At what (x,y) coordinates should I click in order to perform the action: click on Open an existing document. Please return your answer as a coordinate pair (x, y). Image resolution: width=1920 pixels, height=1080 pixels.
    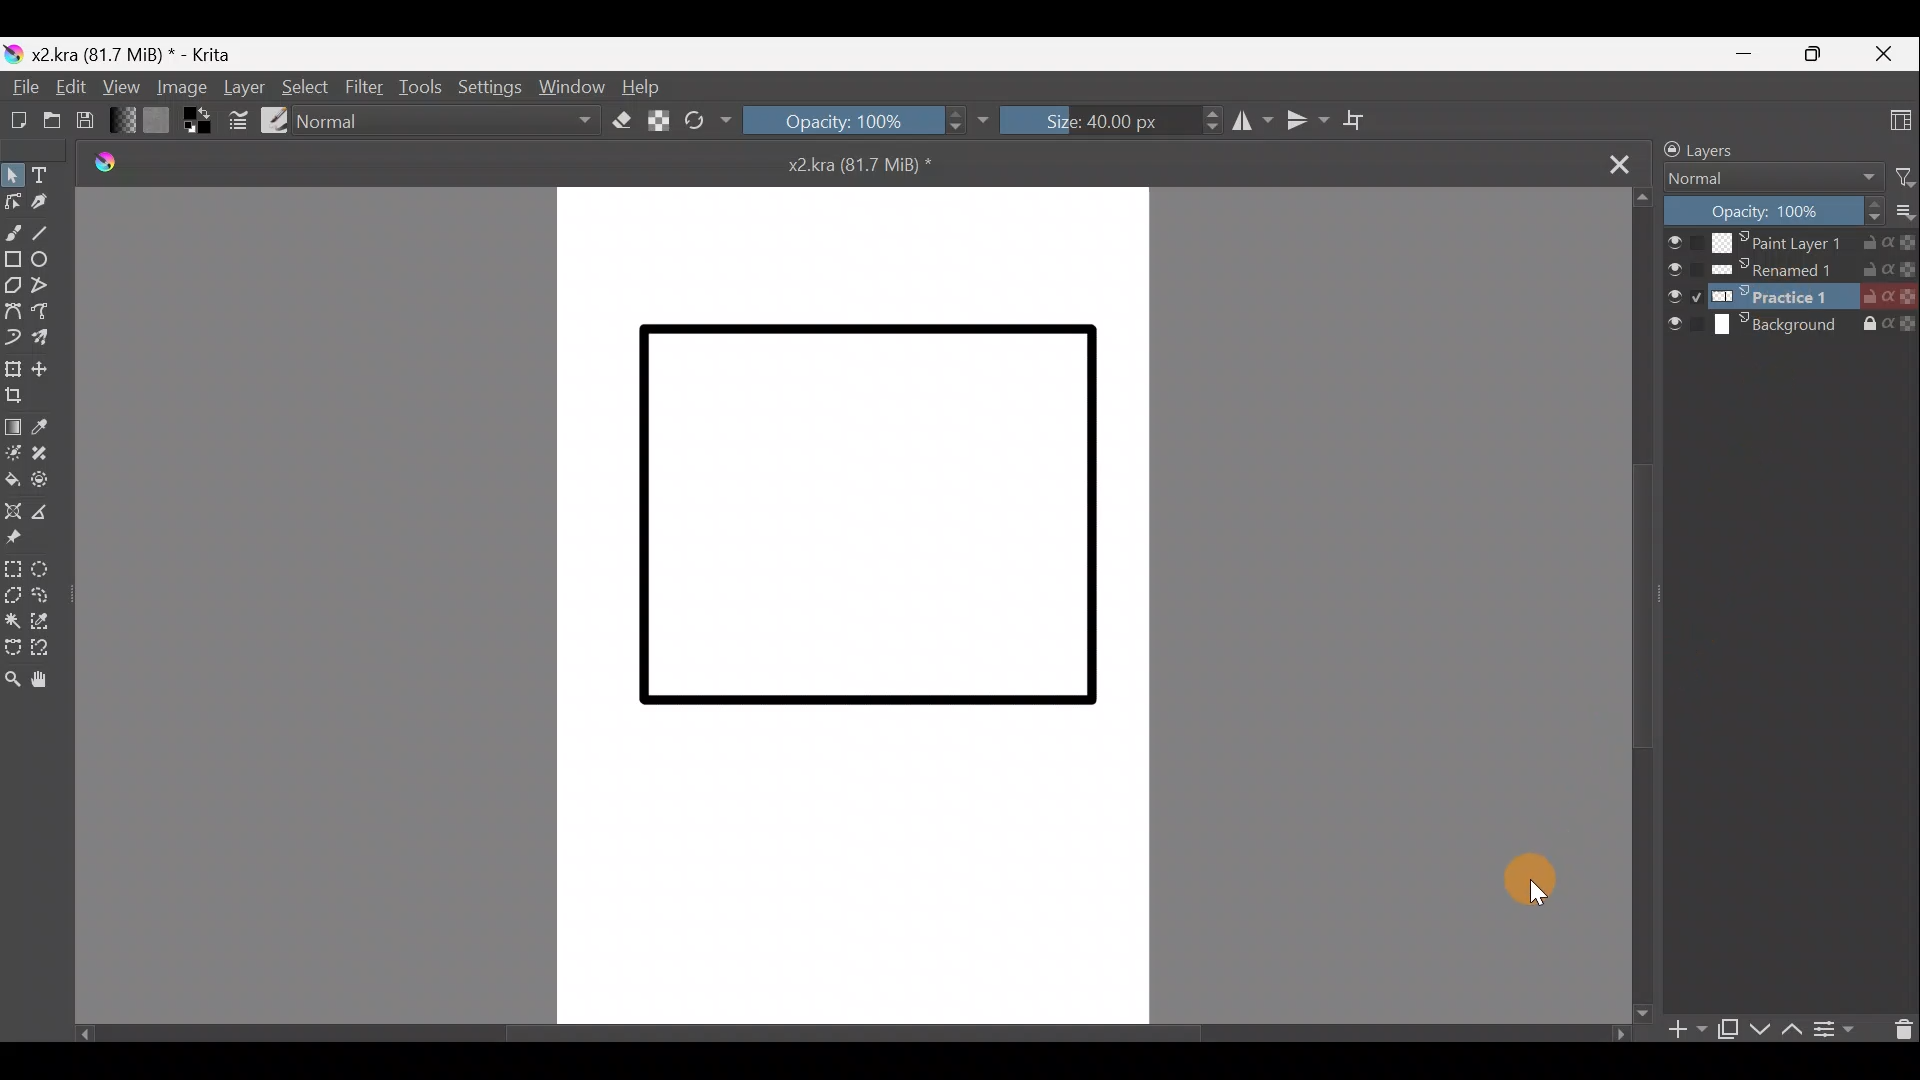
    Looking at the image, I should click on (54, 119).